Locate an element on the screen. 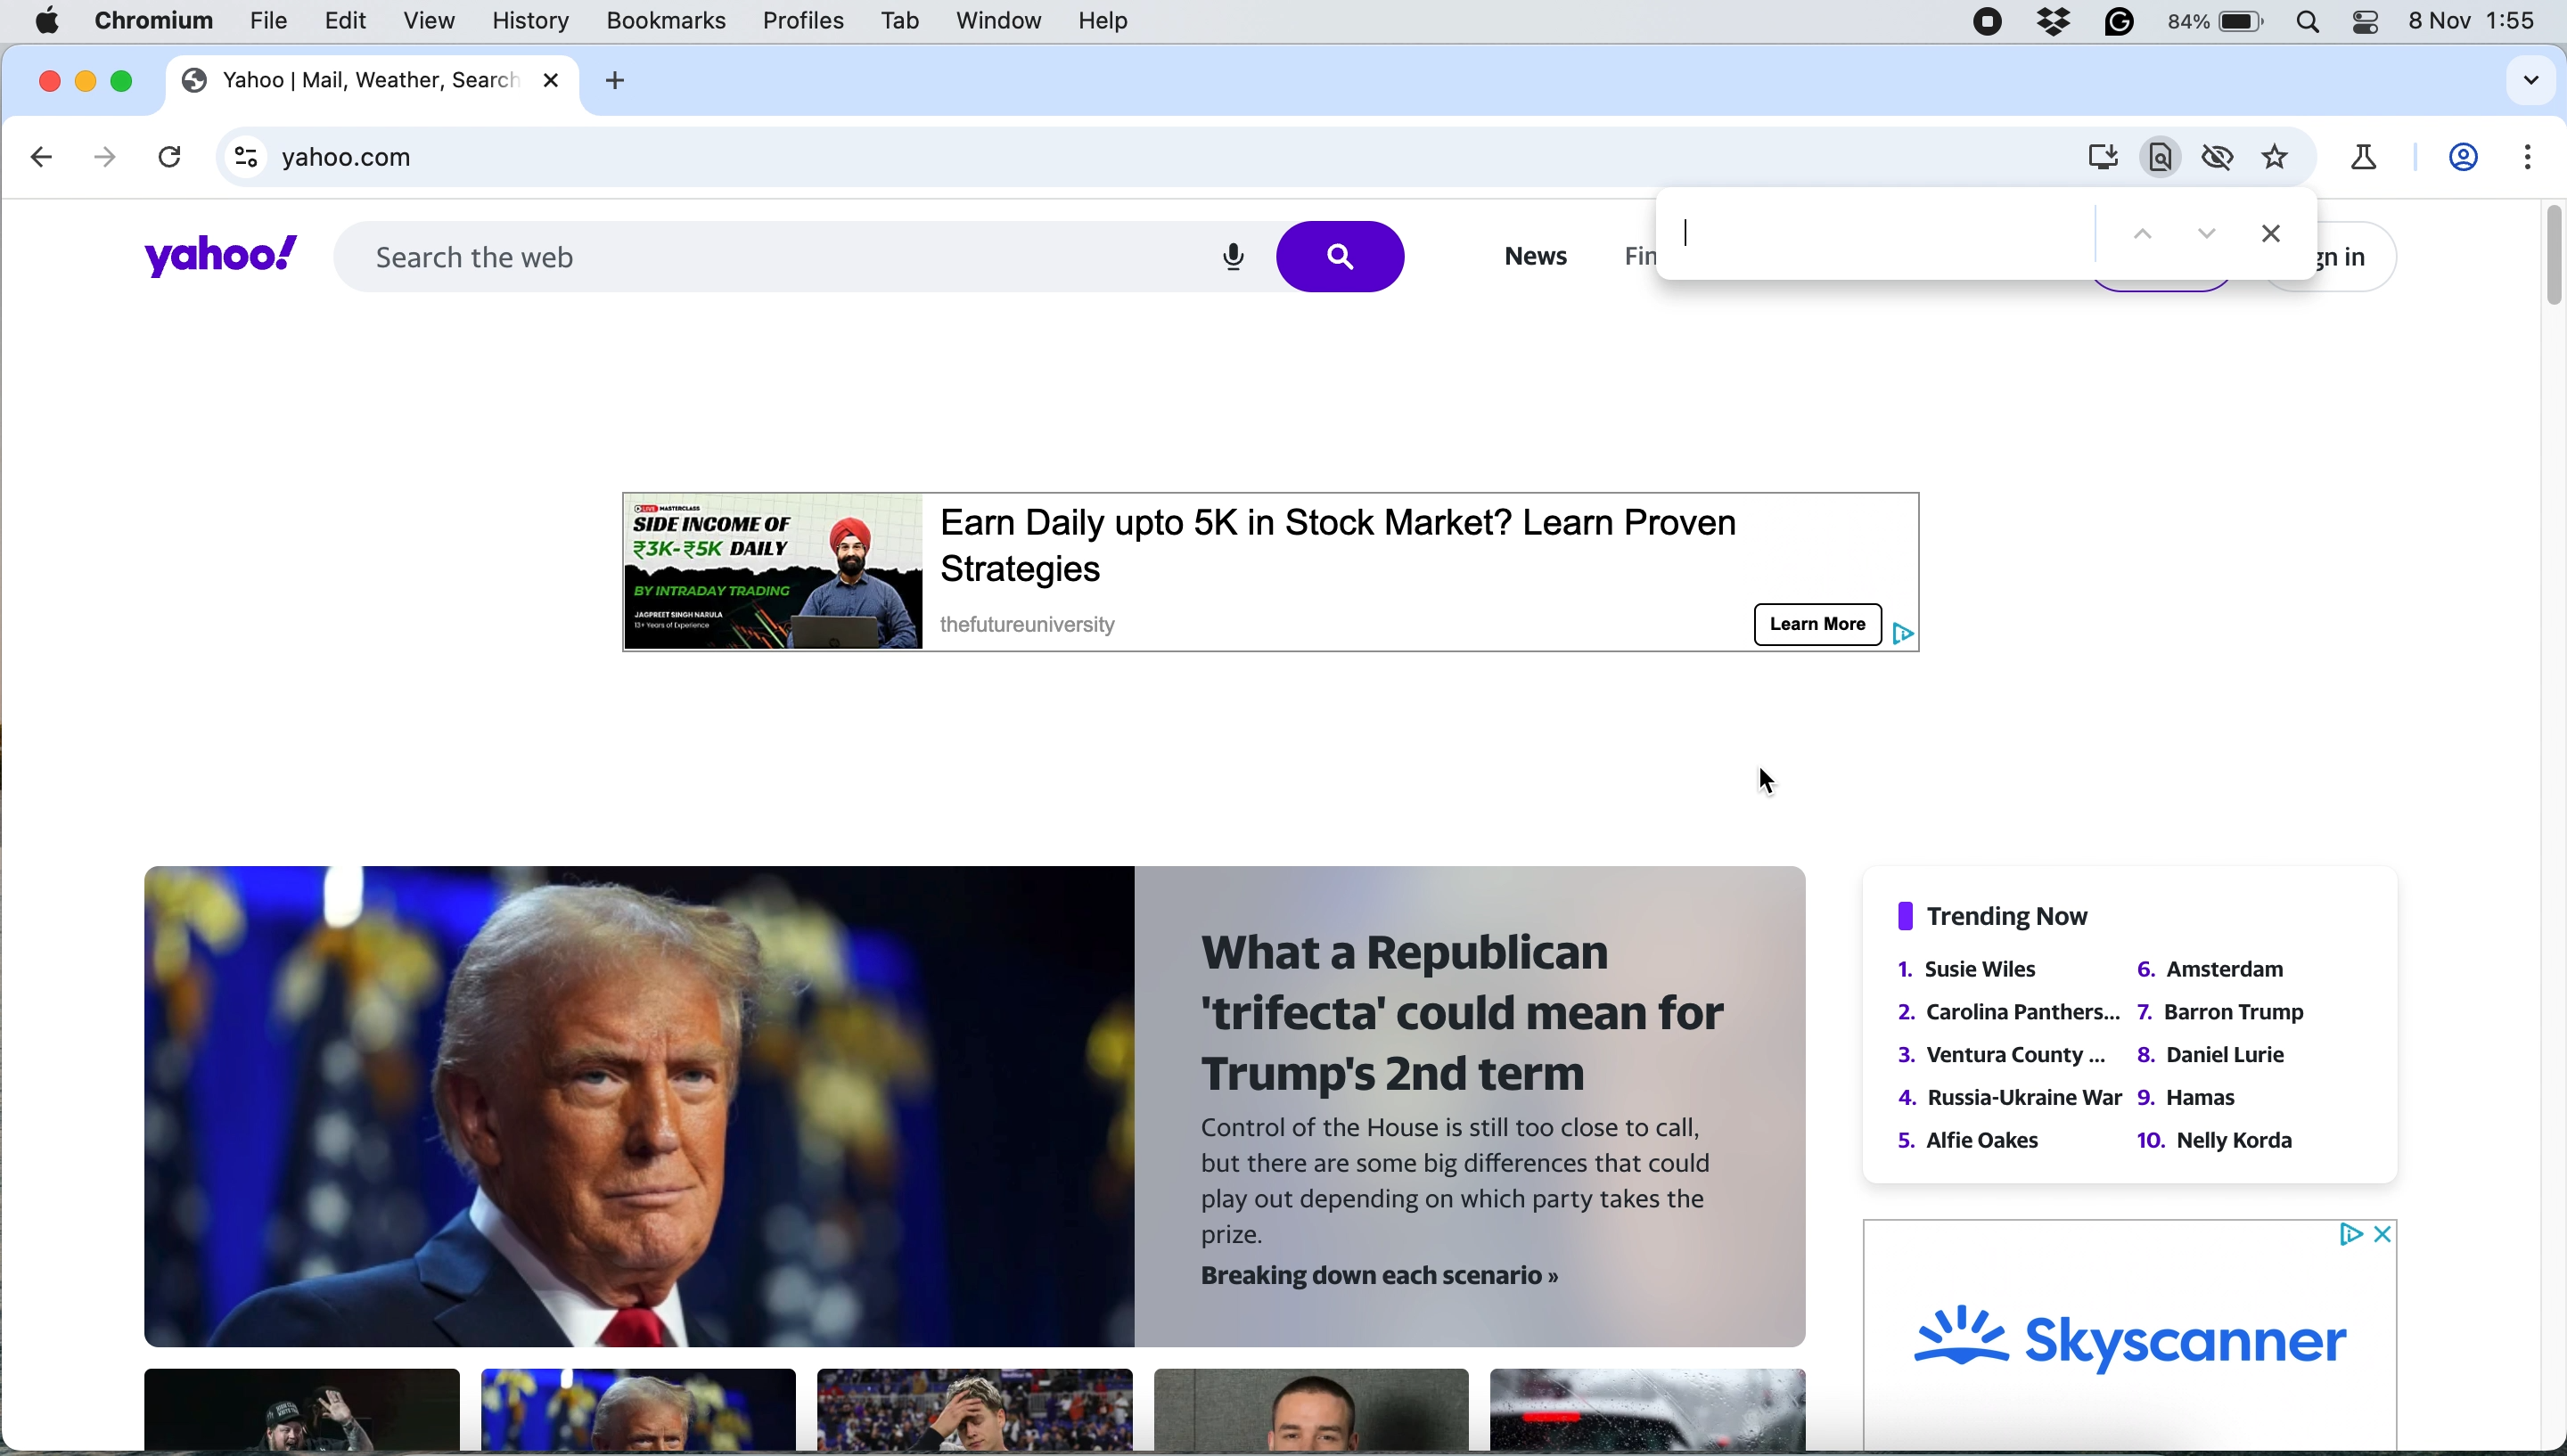  spotlight search is located at coordinates (2310, 23).